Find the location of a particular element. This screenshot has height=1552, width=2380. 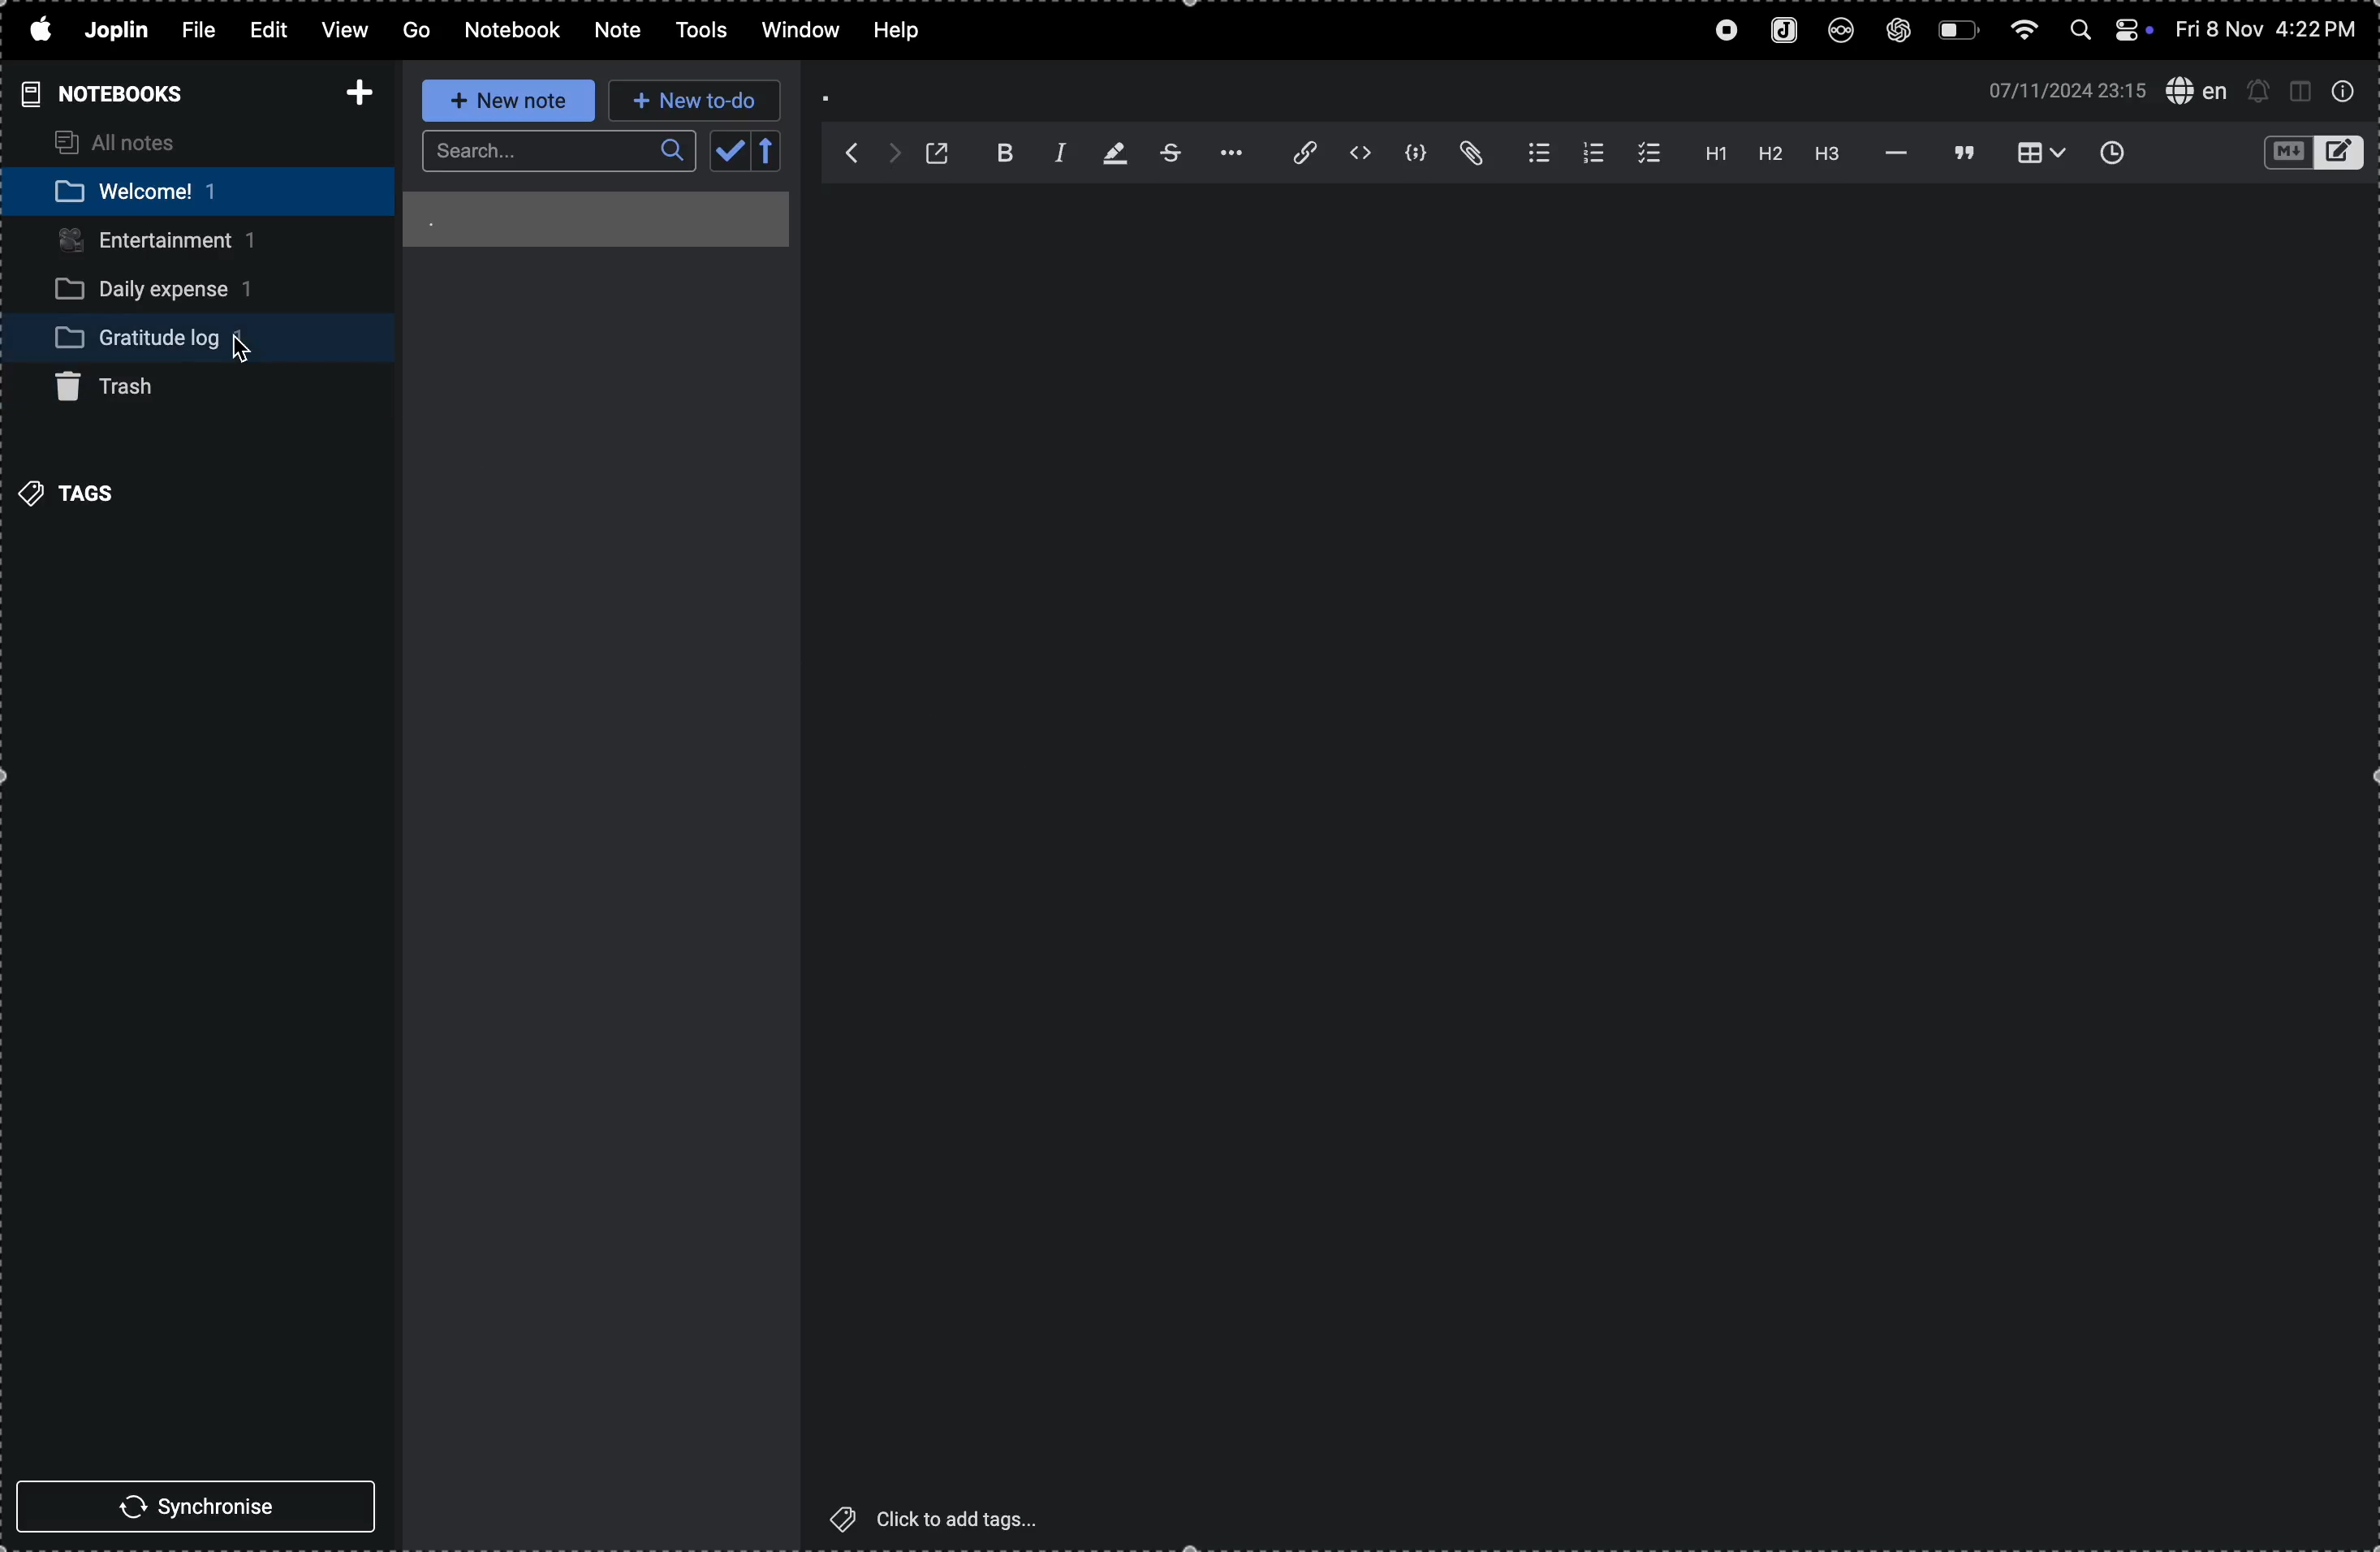

entertainment is located at coordinates (169, 243).